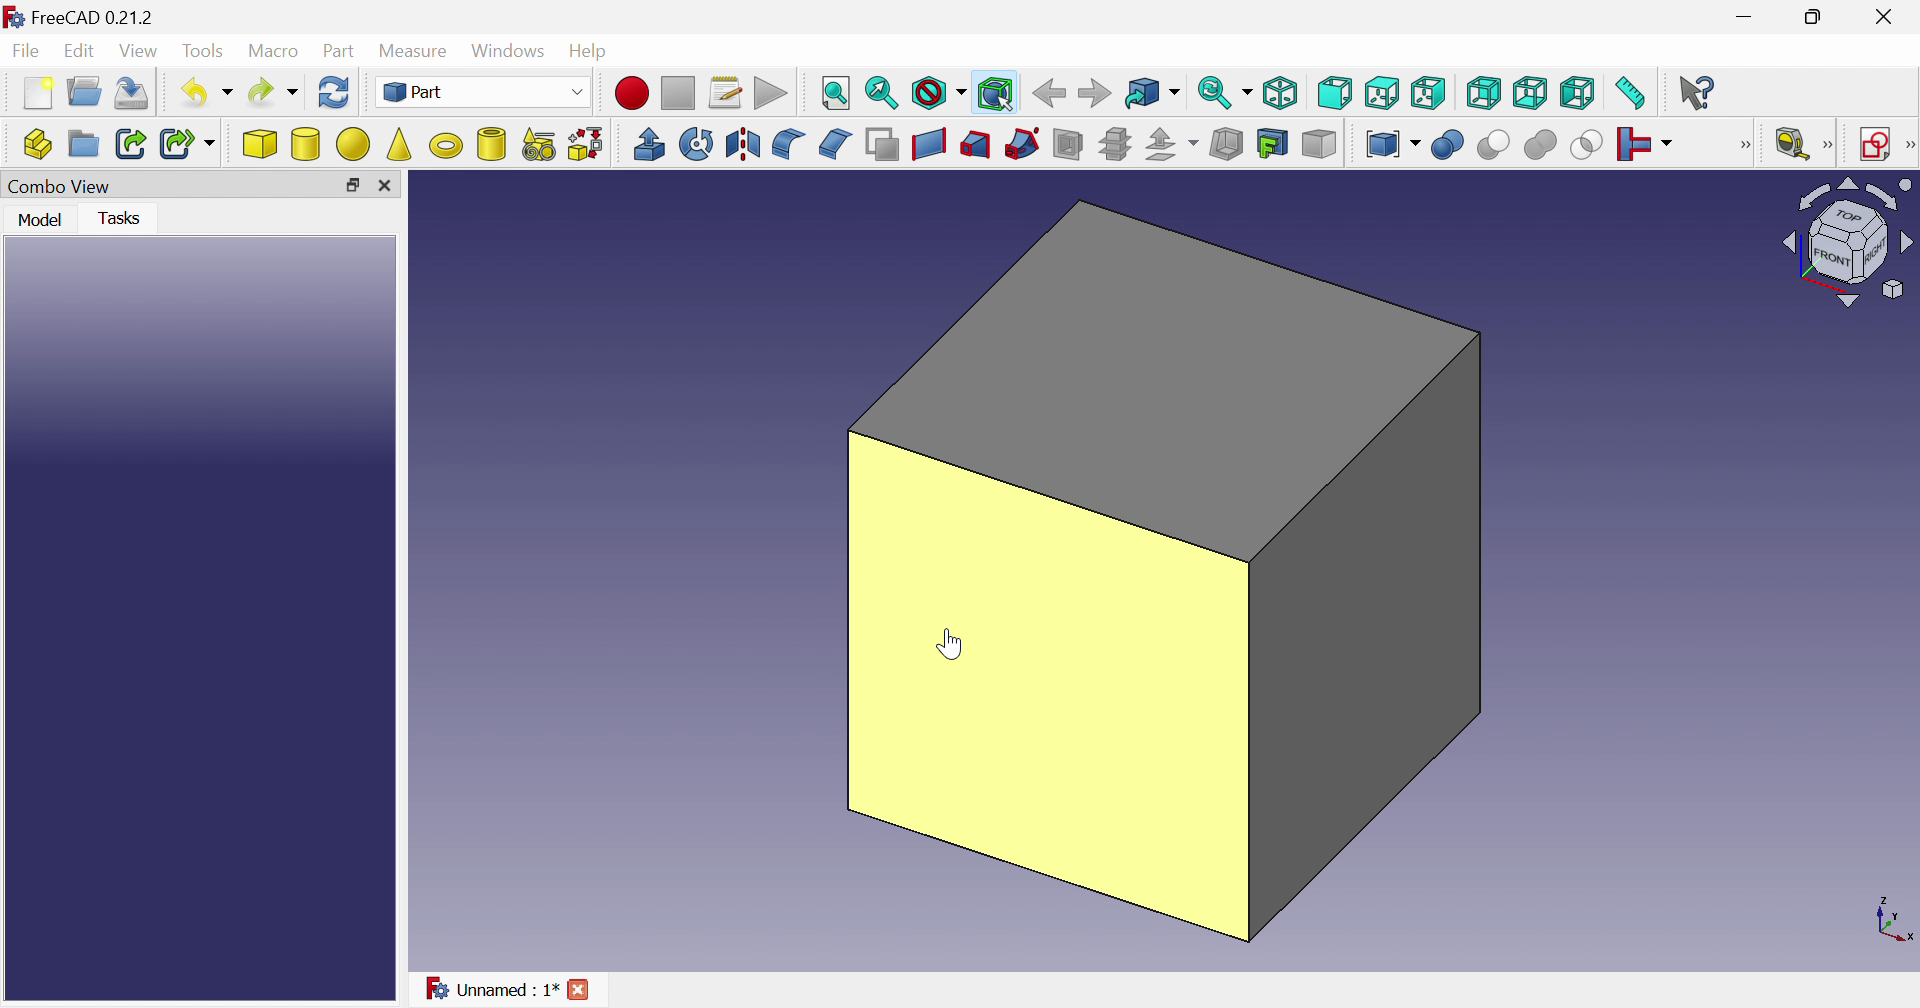  I want to click on Go to linked object, so click(1152, 94).